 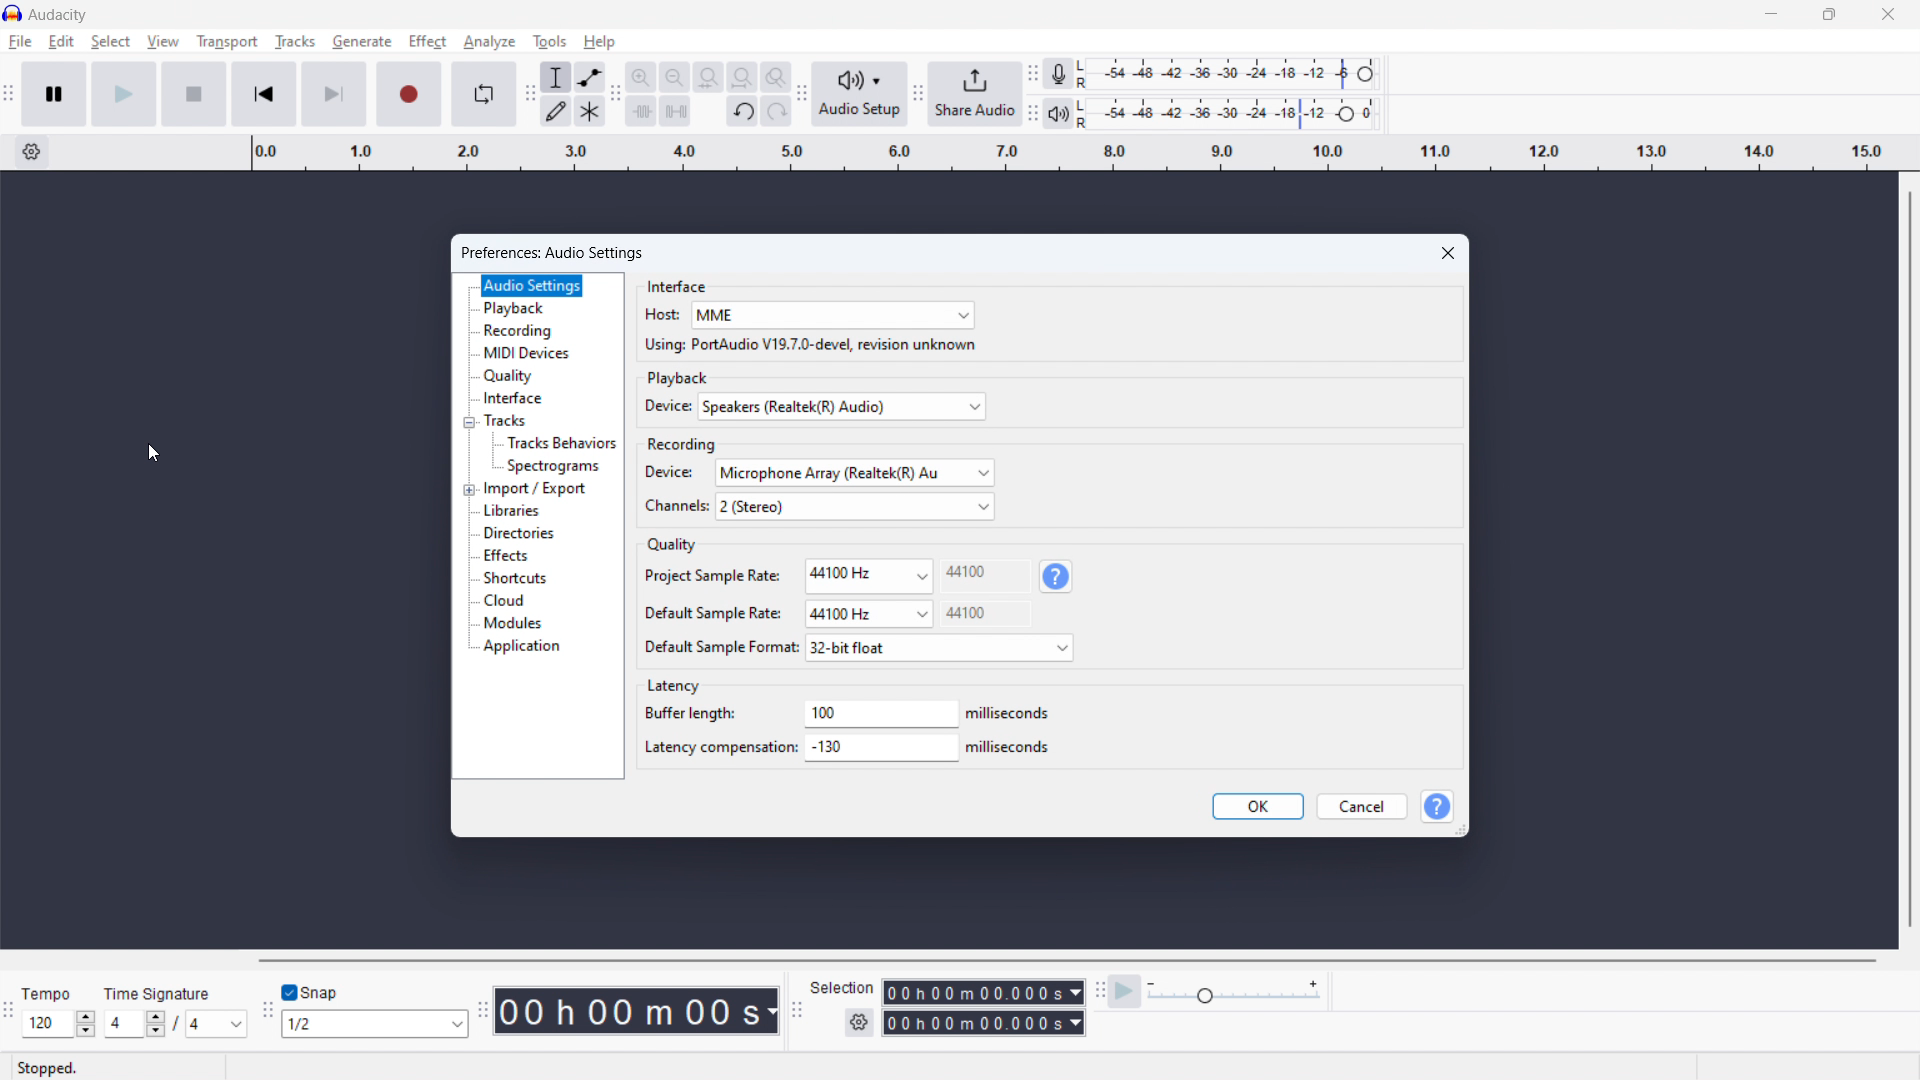 I want to click on set buffer length, so click(x=878, y=714).